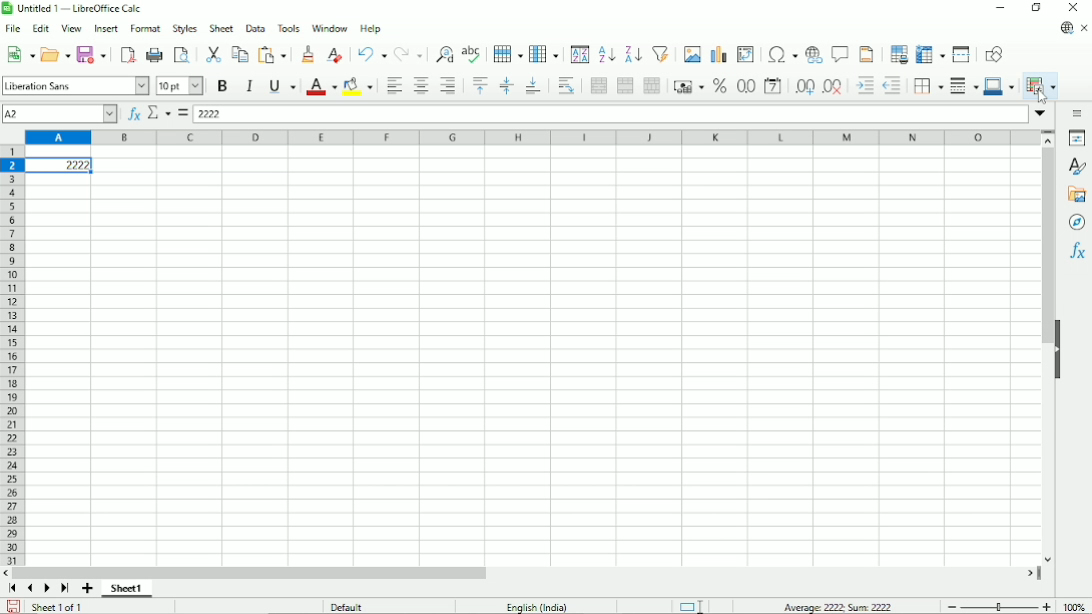 Image resolution: width=1092 pixels, height=614 pixels. I want to click on Unmerge cells, so click(651, 86).